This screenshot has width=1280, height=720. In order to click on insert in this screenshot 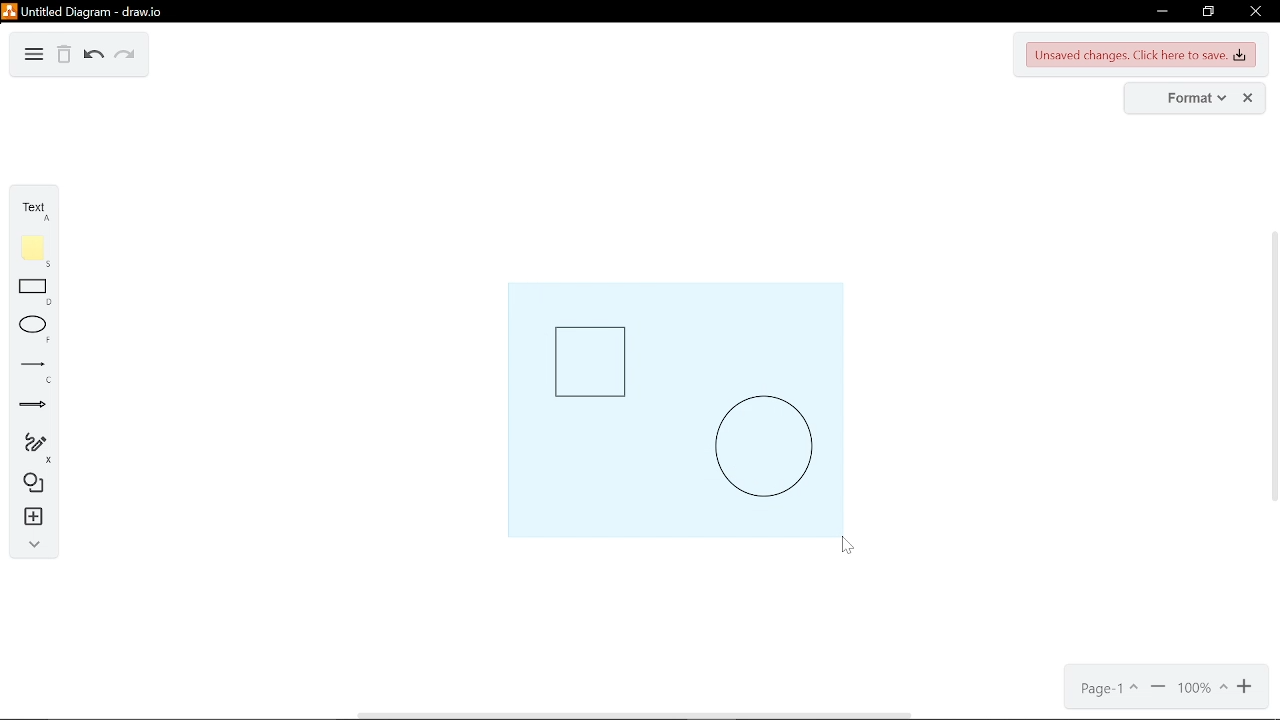, I will do `click(30, 519)`.